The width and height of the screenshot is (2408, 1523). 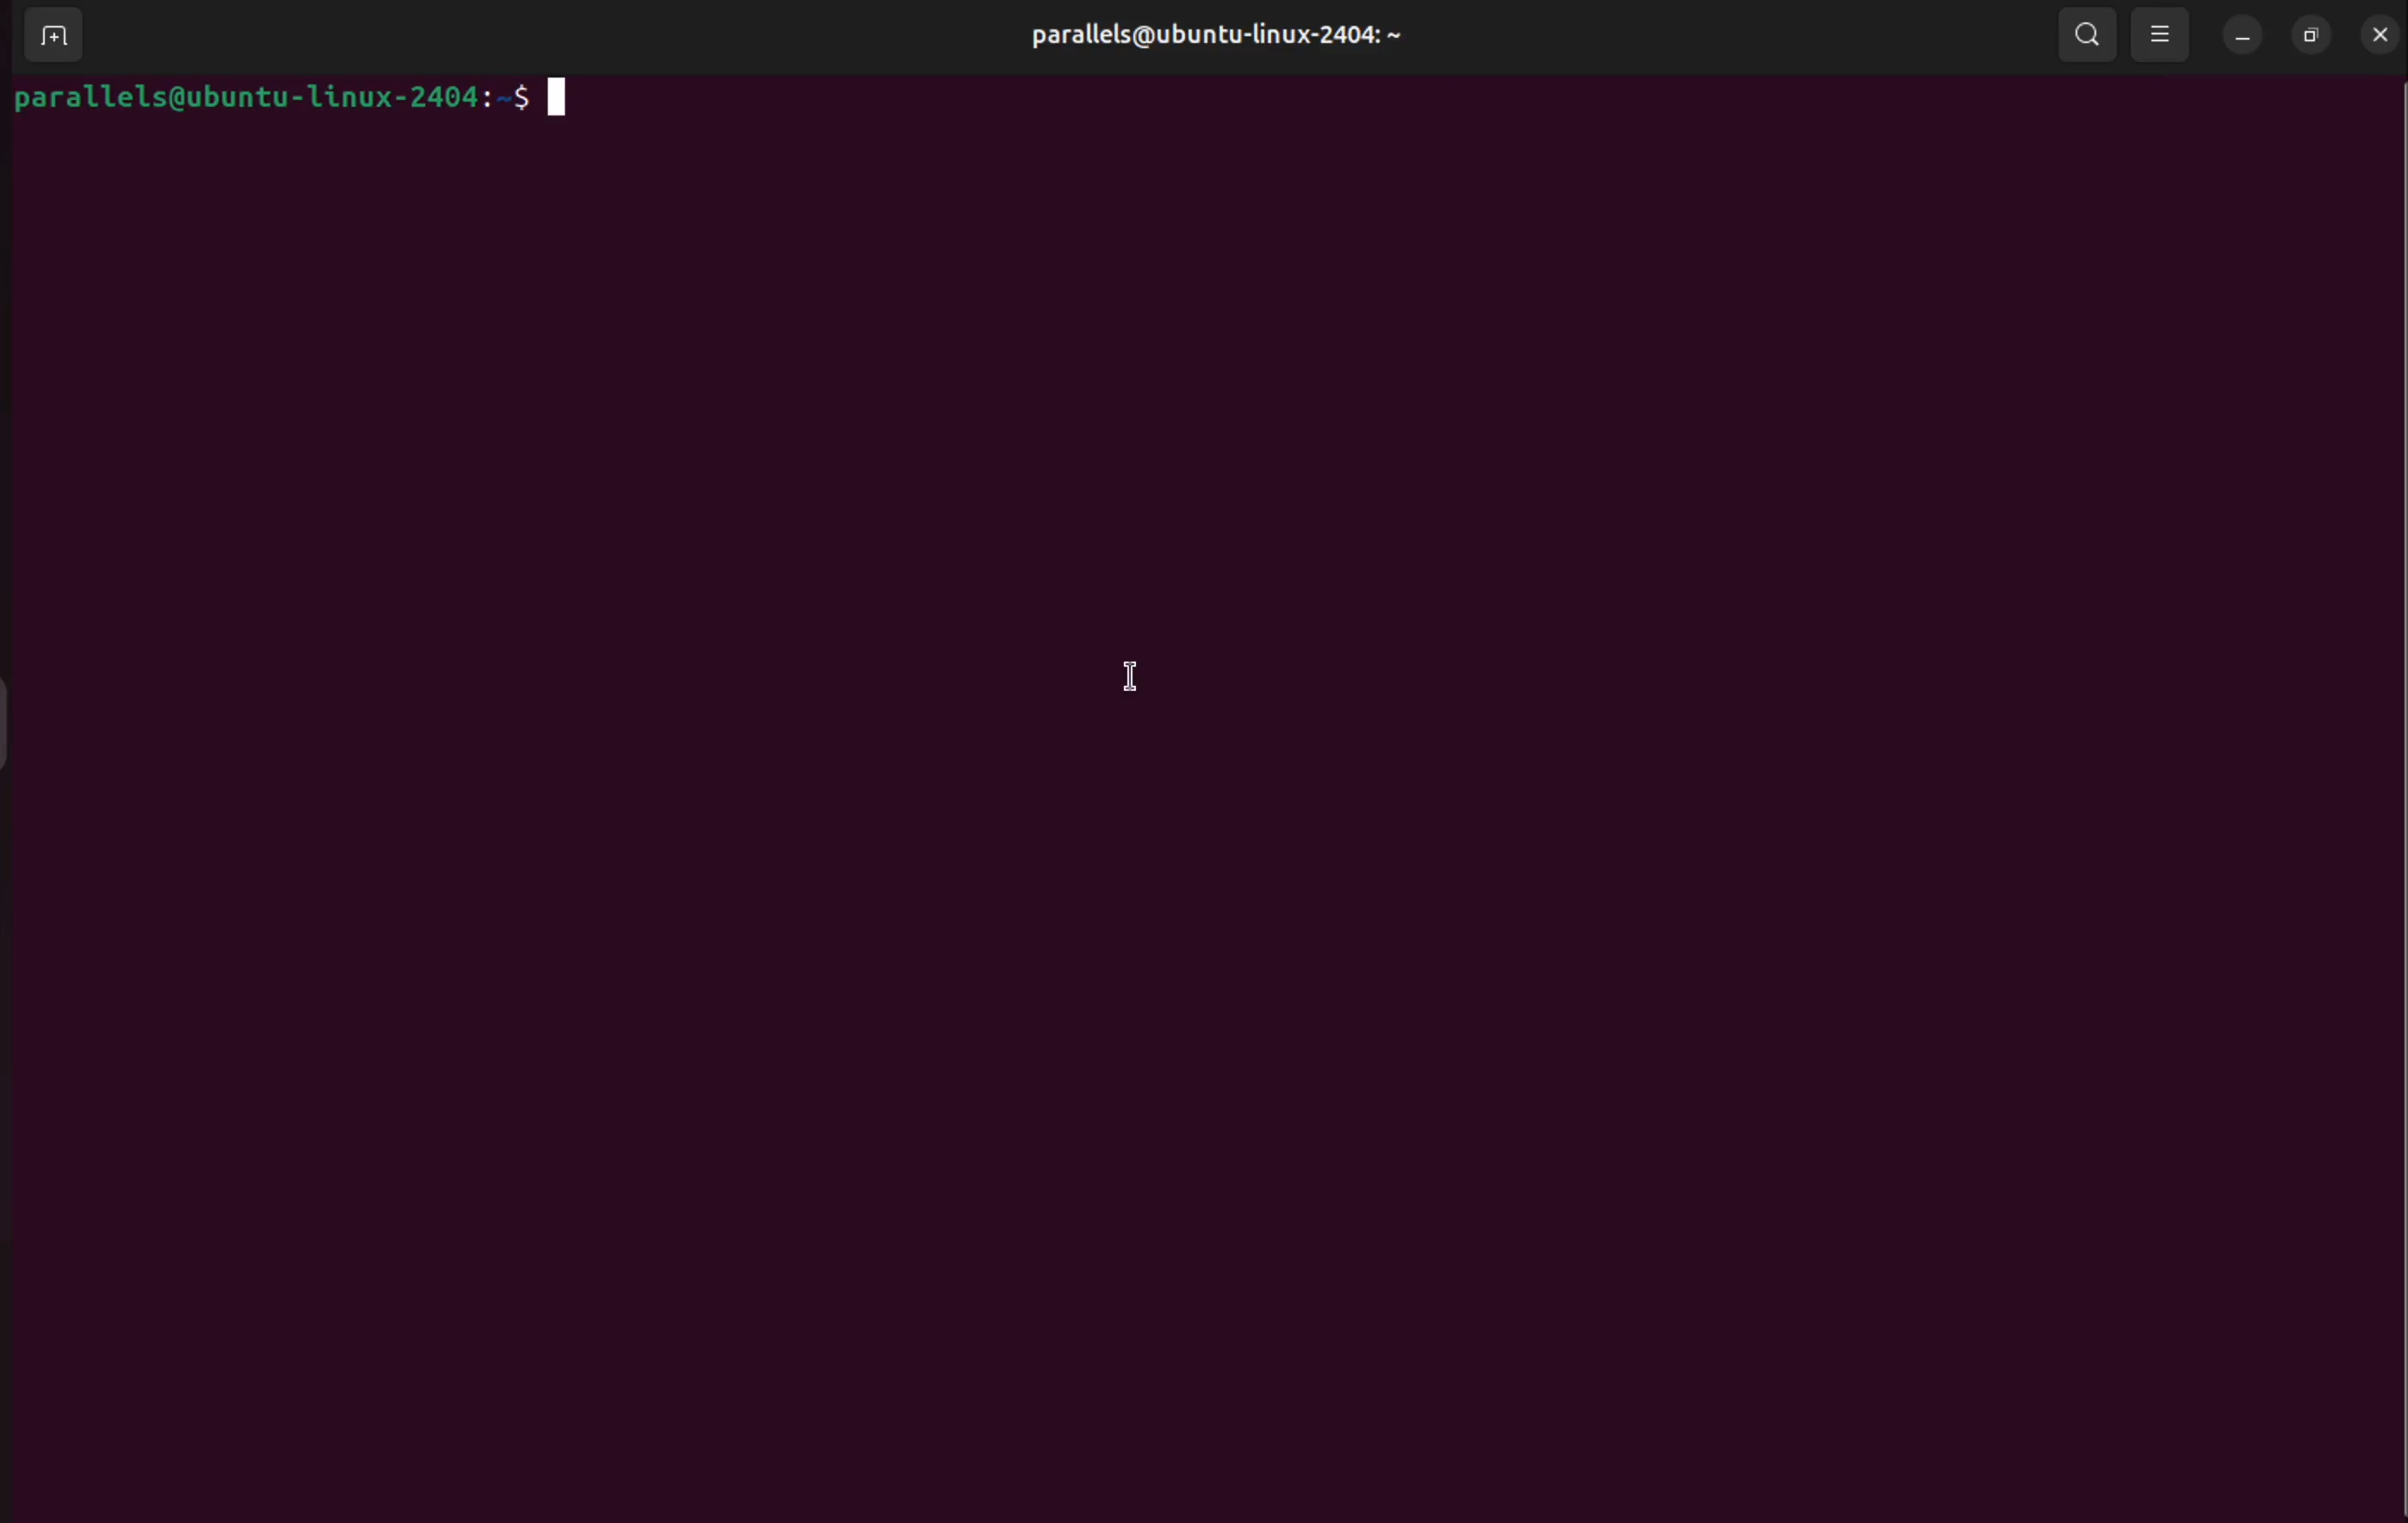 I want to click on add terminal, so click(x=64, y=34).